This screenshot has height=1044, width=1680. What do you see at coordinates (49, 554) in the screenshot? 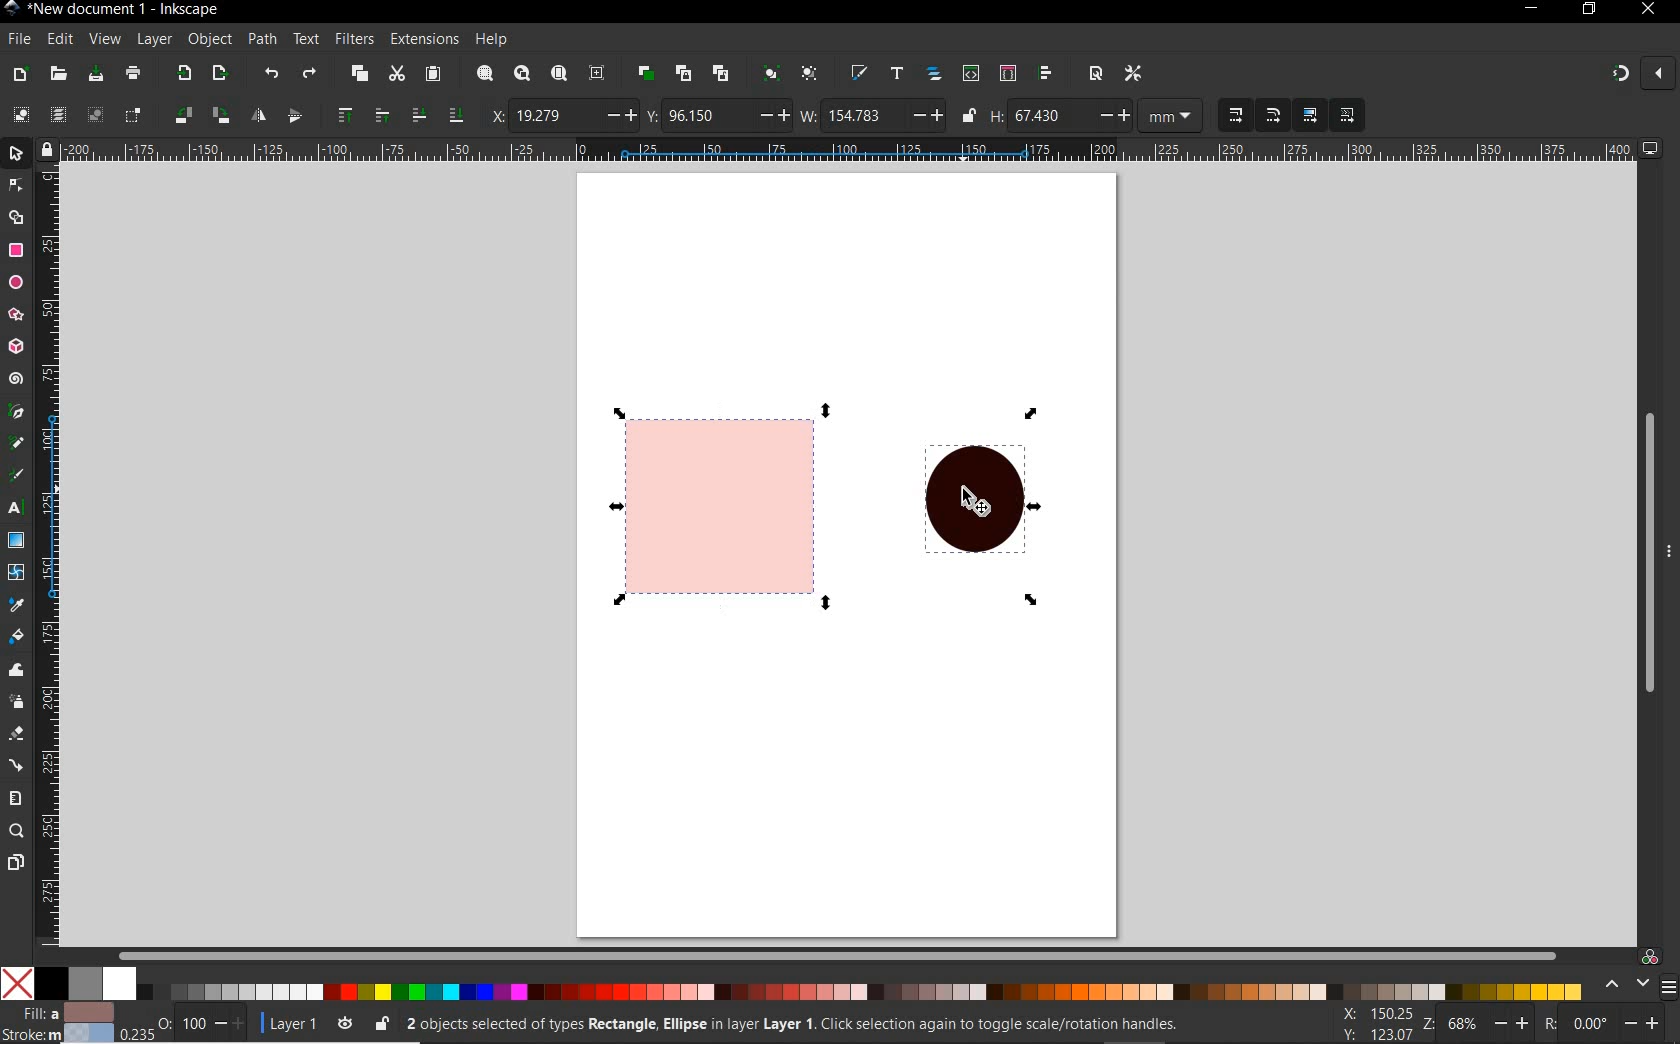
I see `ruler` at bounding box center [49, 554].